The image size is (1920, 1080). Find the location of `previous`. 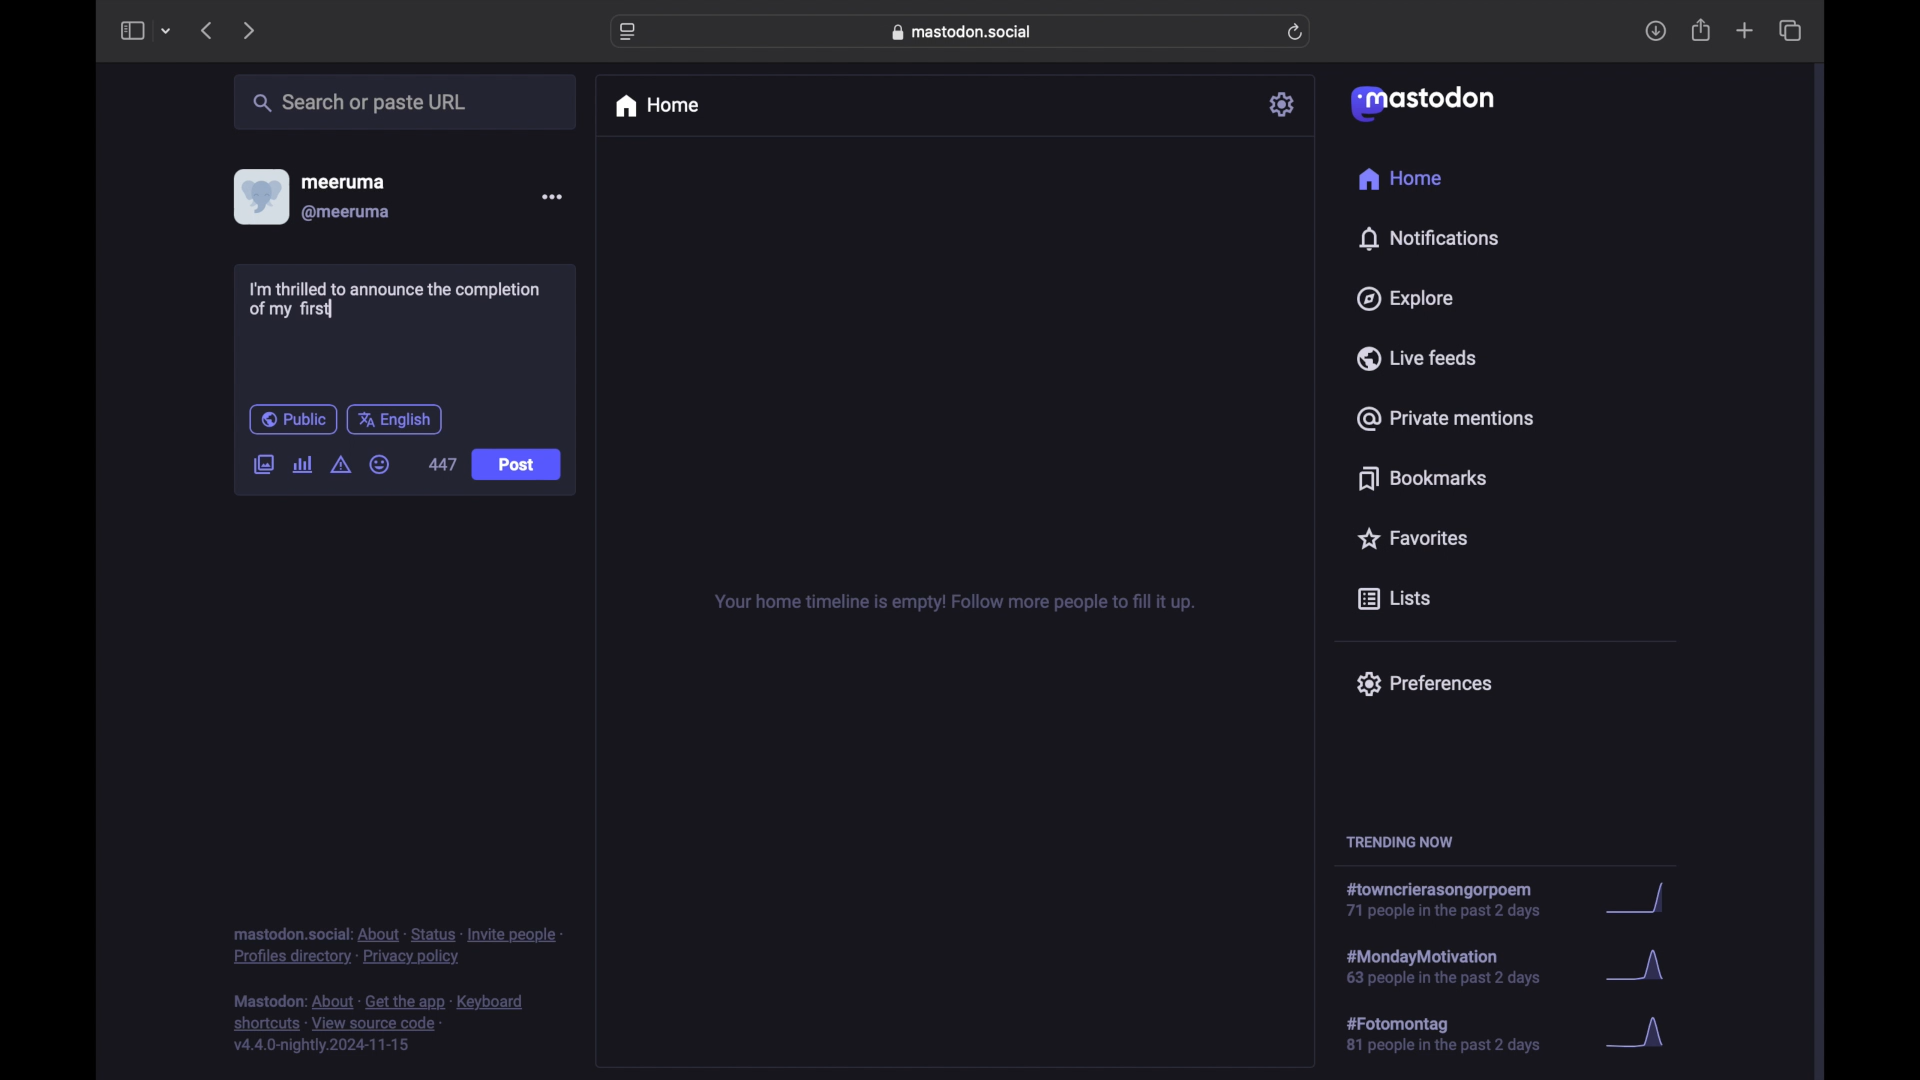

previous is located at coordinates (206, 30).